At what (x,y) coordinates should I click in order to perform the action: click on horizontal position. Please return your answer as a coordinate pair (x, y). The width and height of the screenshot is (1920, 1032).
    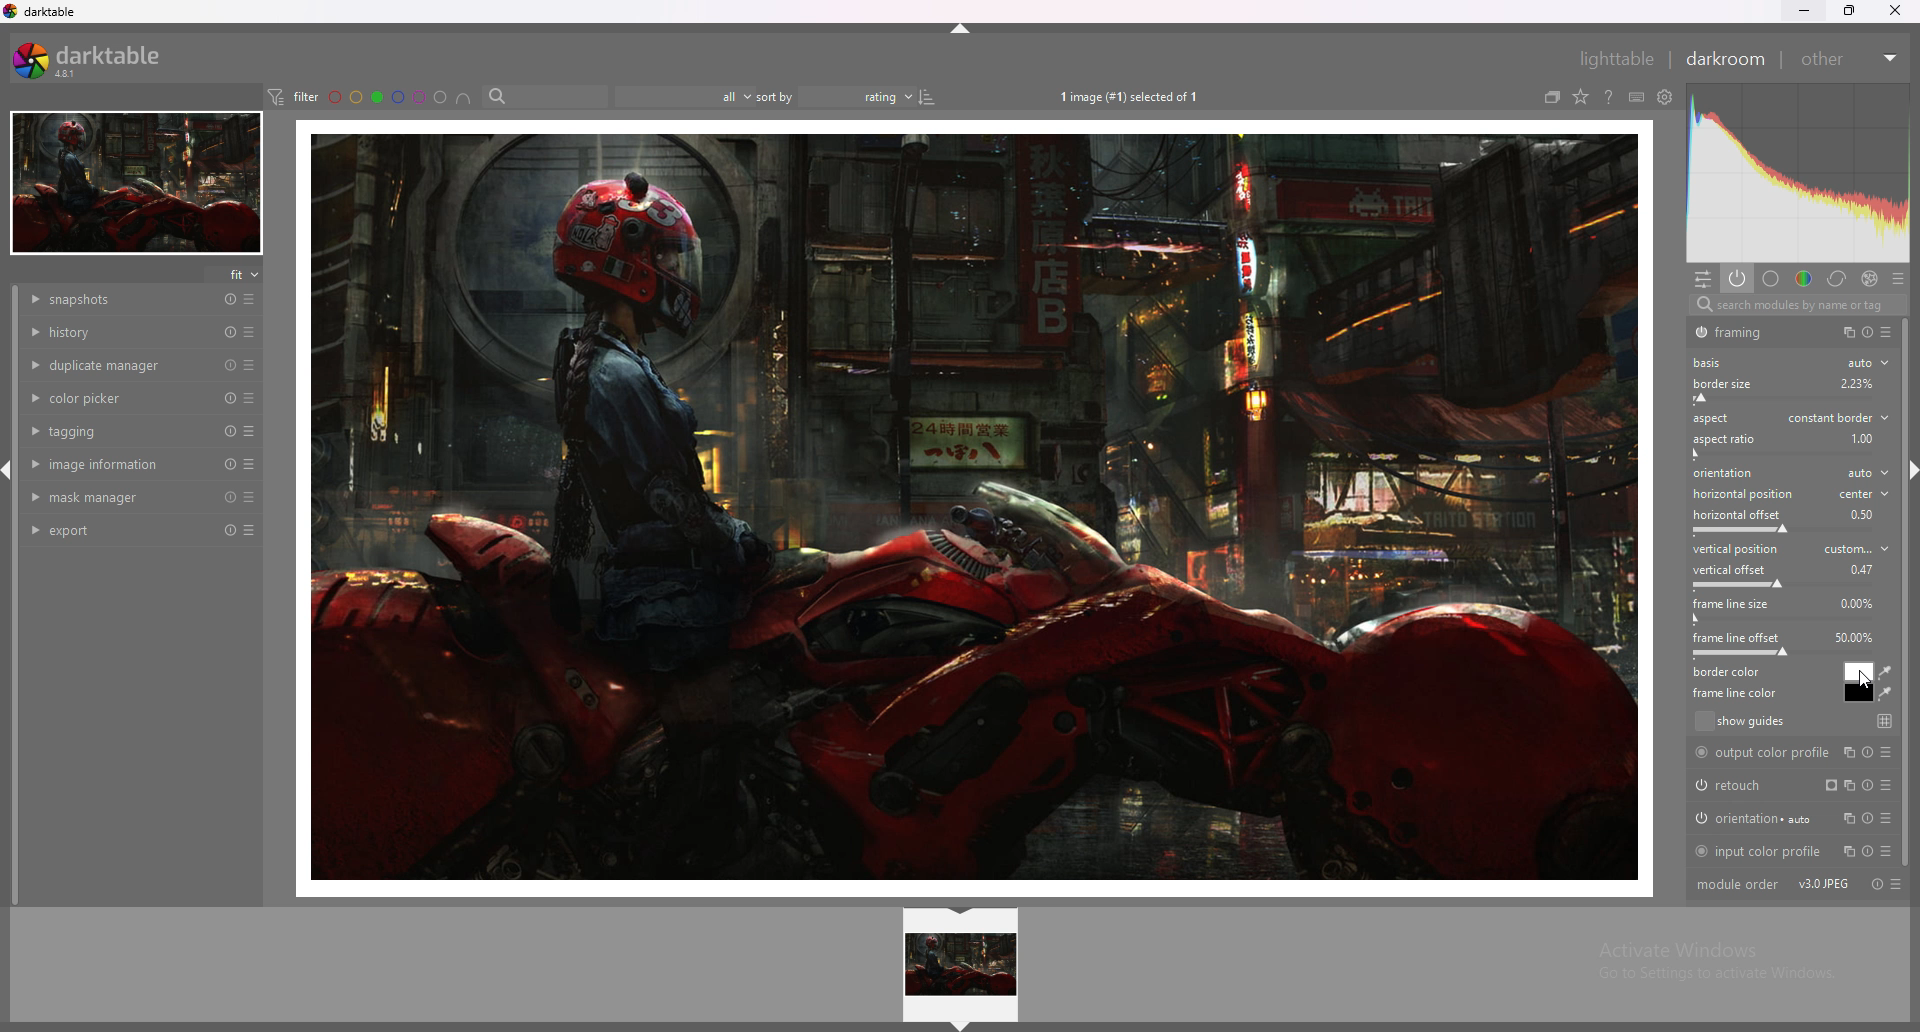
    Looking at the image, I should click on (1789, 495).